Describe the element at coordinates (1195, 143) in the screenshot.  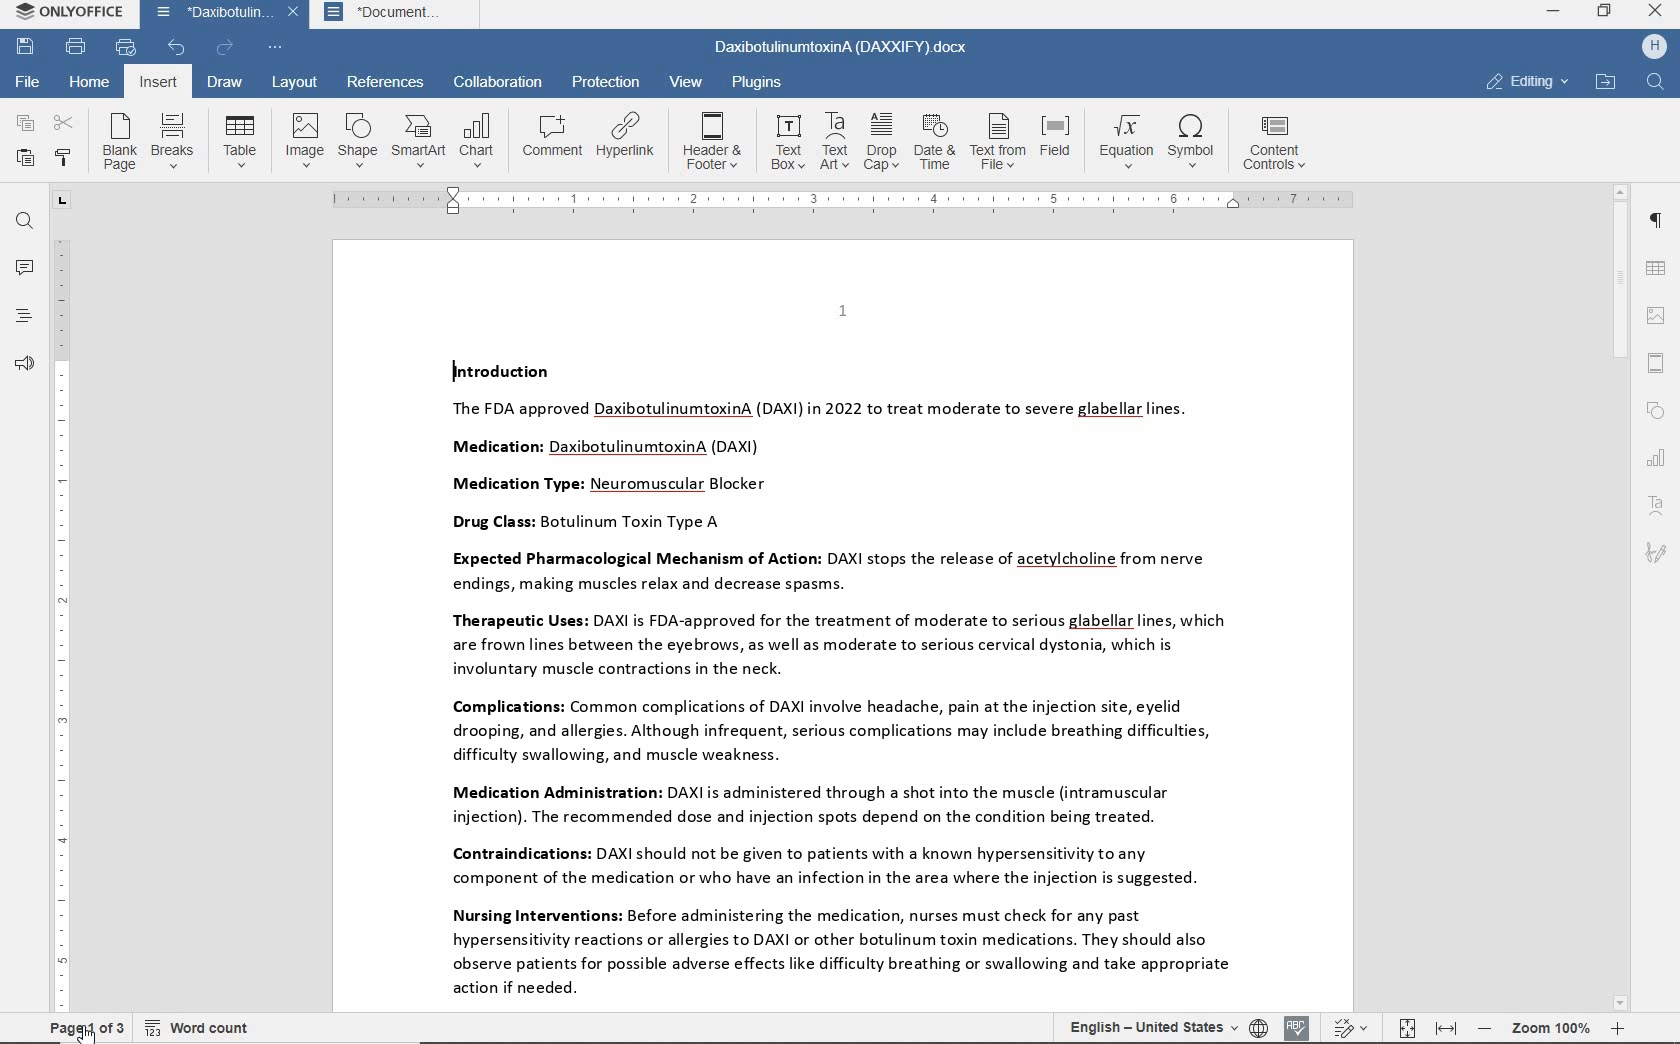
I see `symbol` at that location.